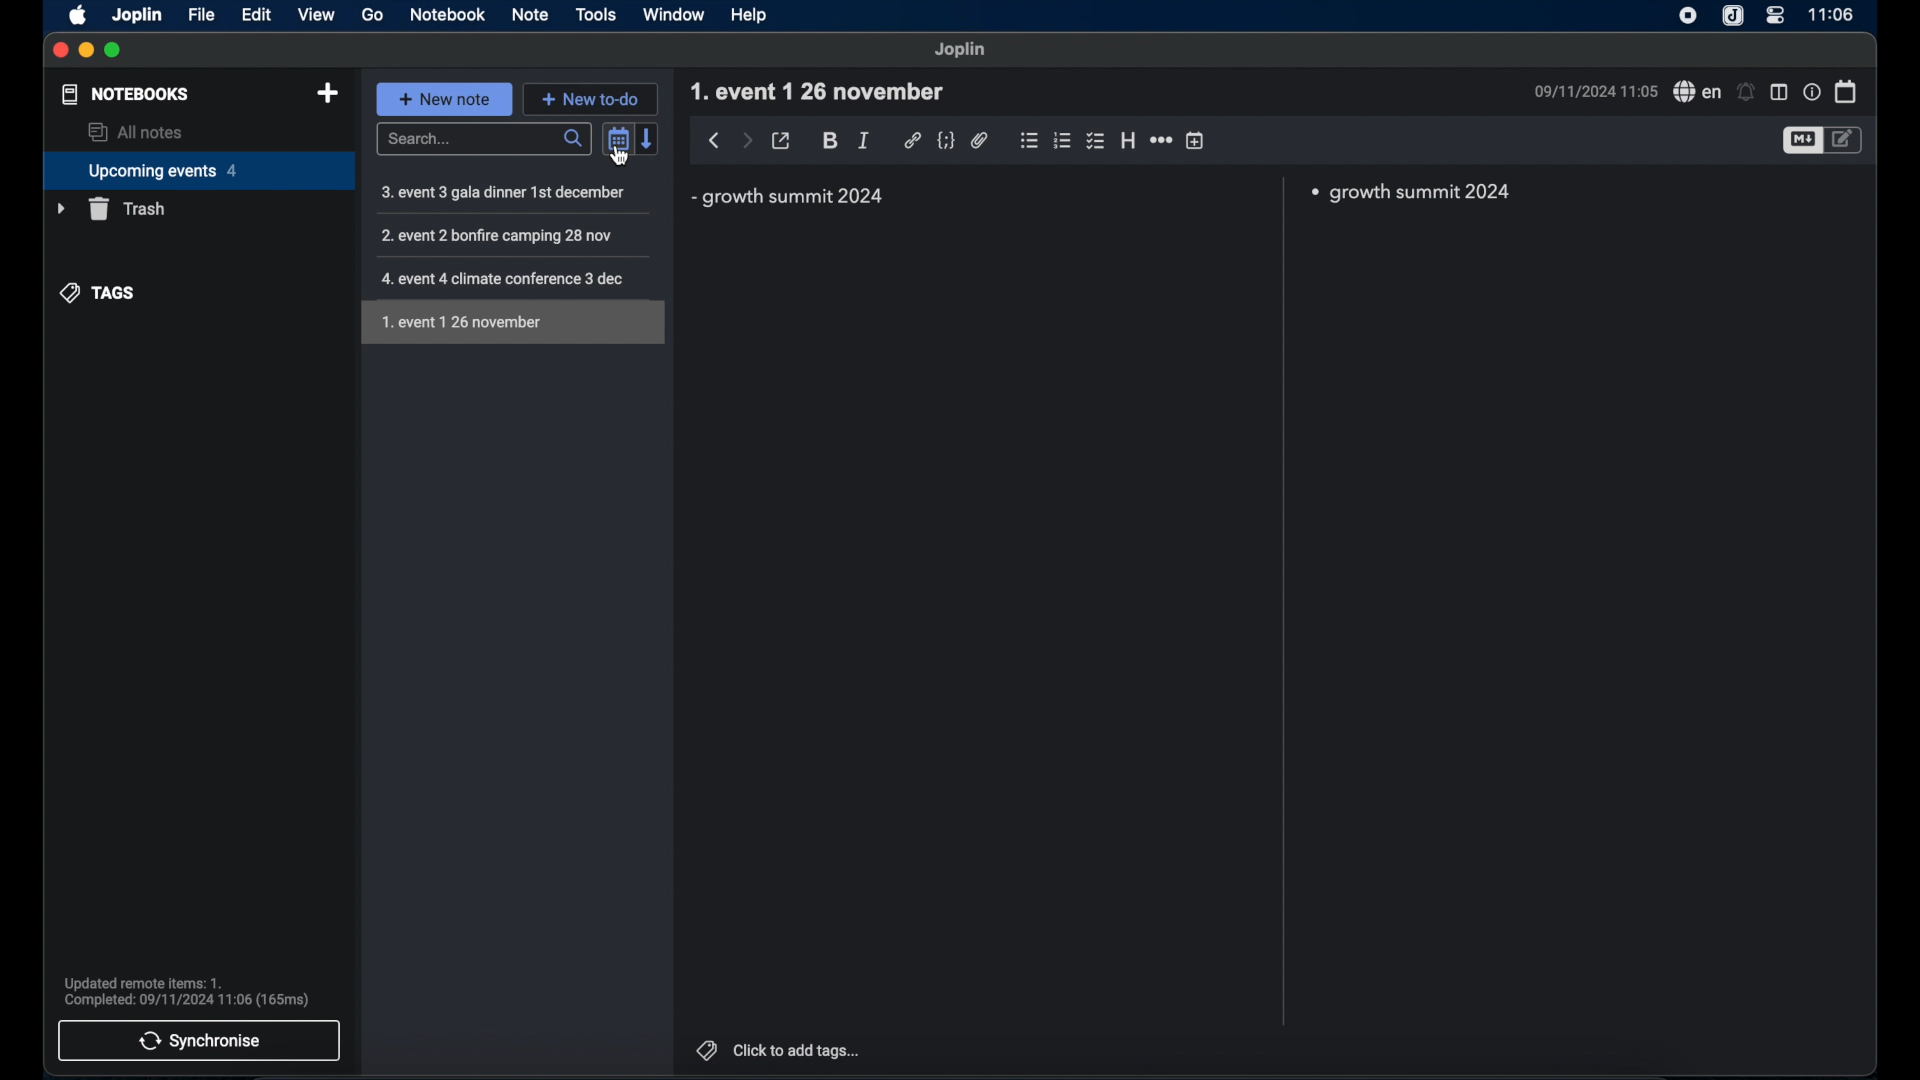  Describe the element at coordinates (787, 196) in the screenshot. I see `growth summit 2024` at that location.